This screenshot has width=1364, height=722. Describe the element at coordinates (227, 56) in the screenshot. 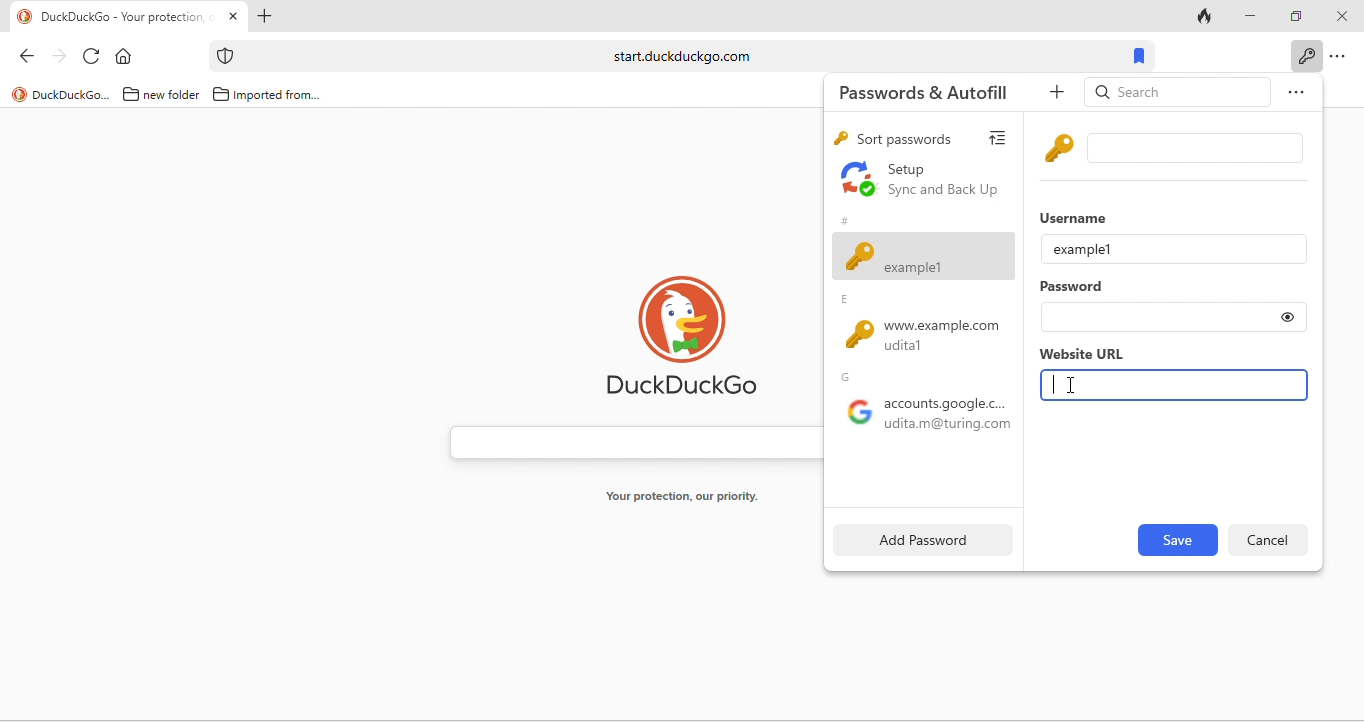

I see `icon` at that location.